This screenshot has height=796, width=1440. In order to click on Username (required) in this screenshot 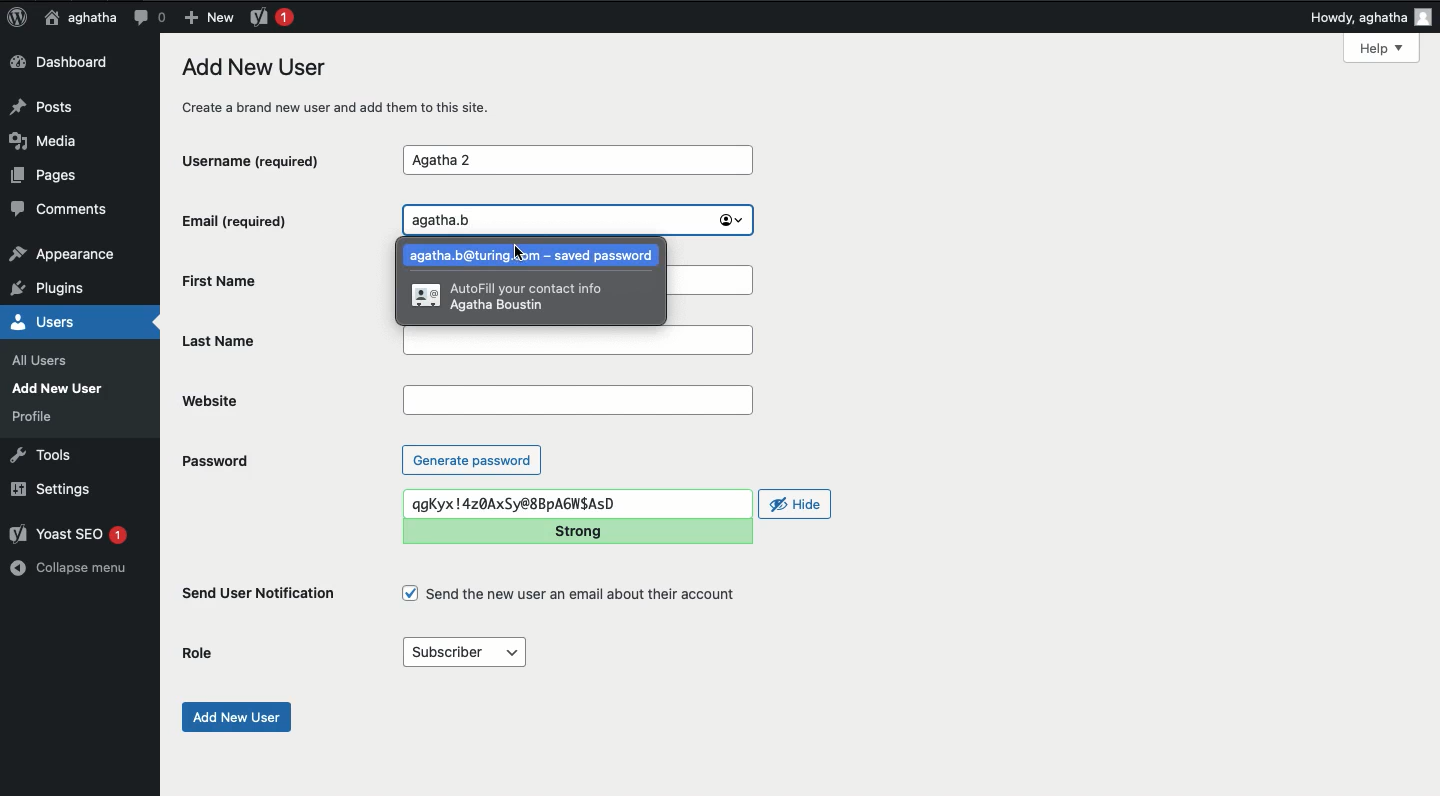, I will do `click(269, 159)`.